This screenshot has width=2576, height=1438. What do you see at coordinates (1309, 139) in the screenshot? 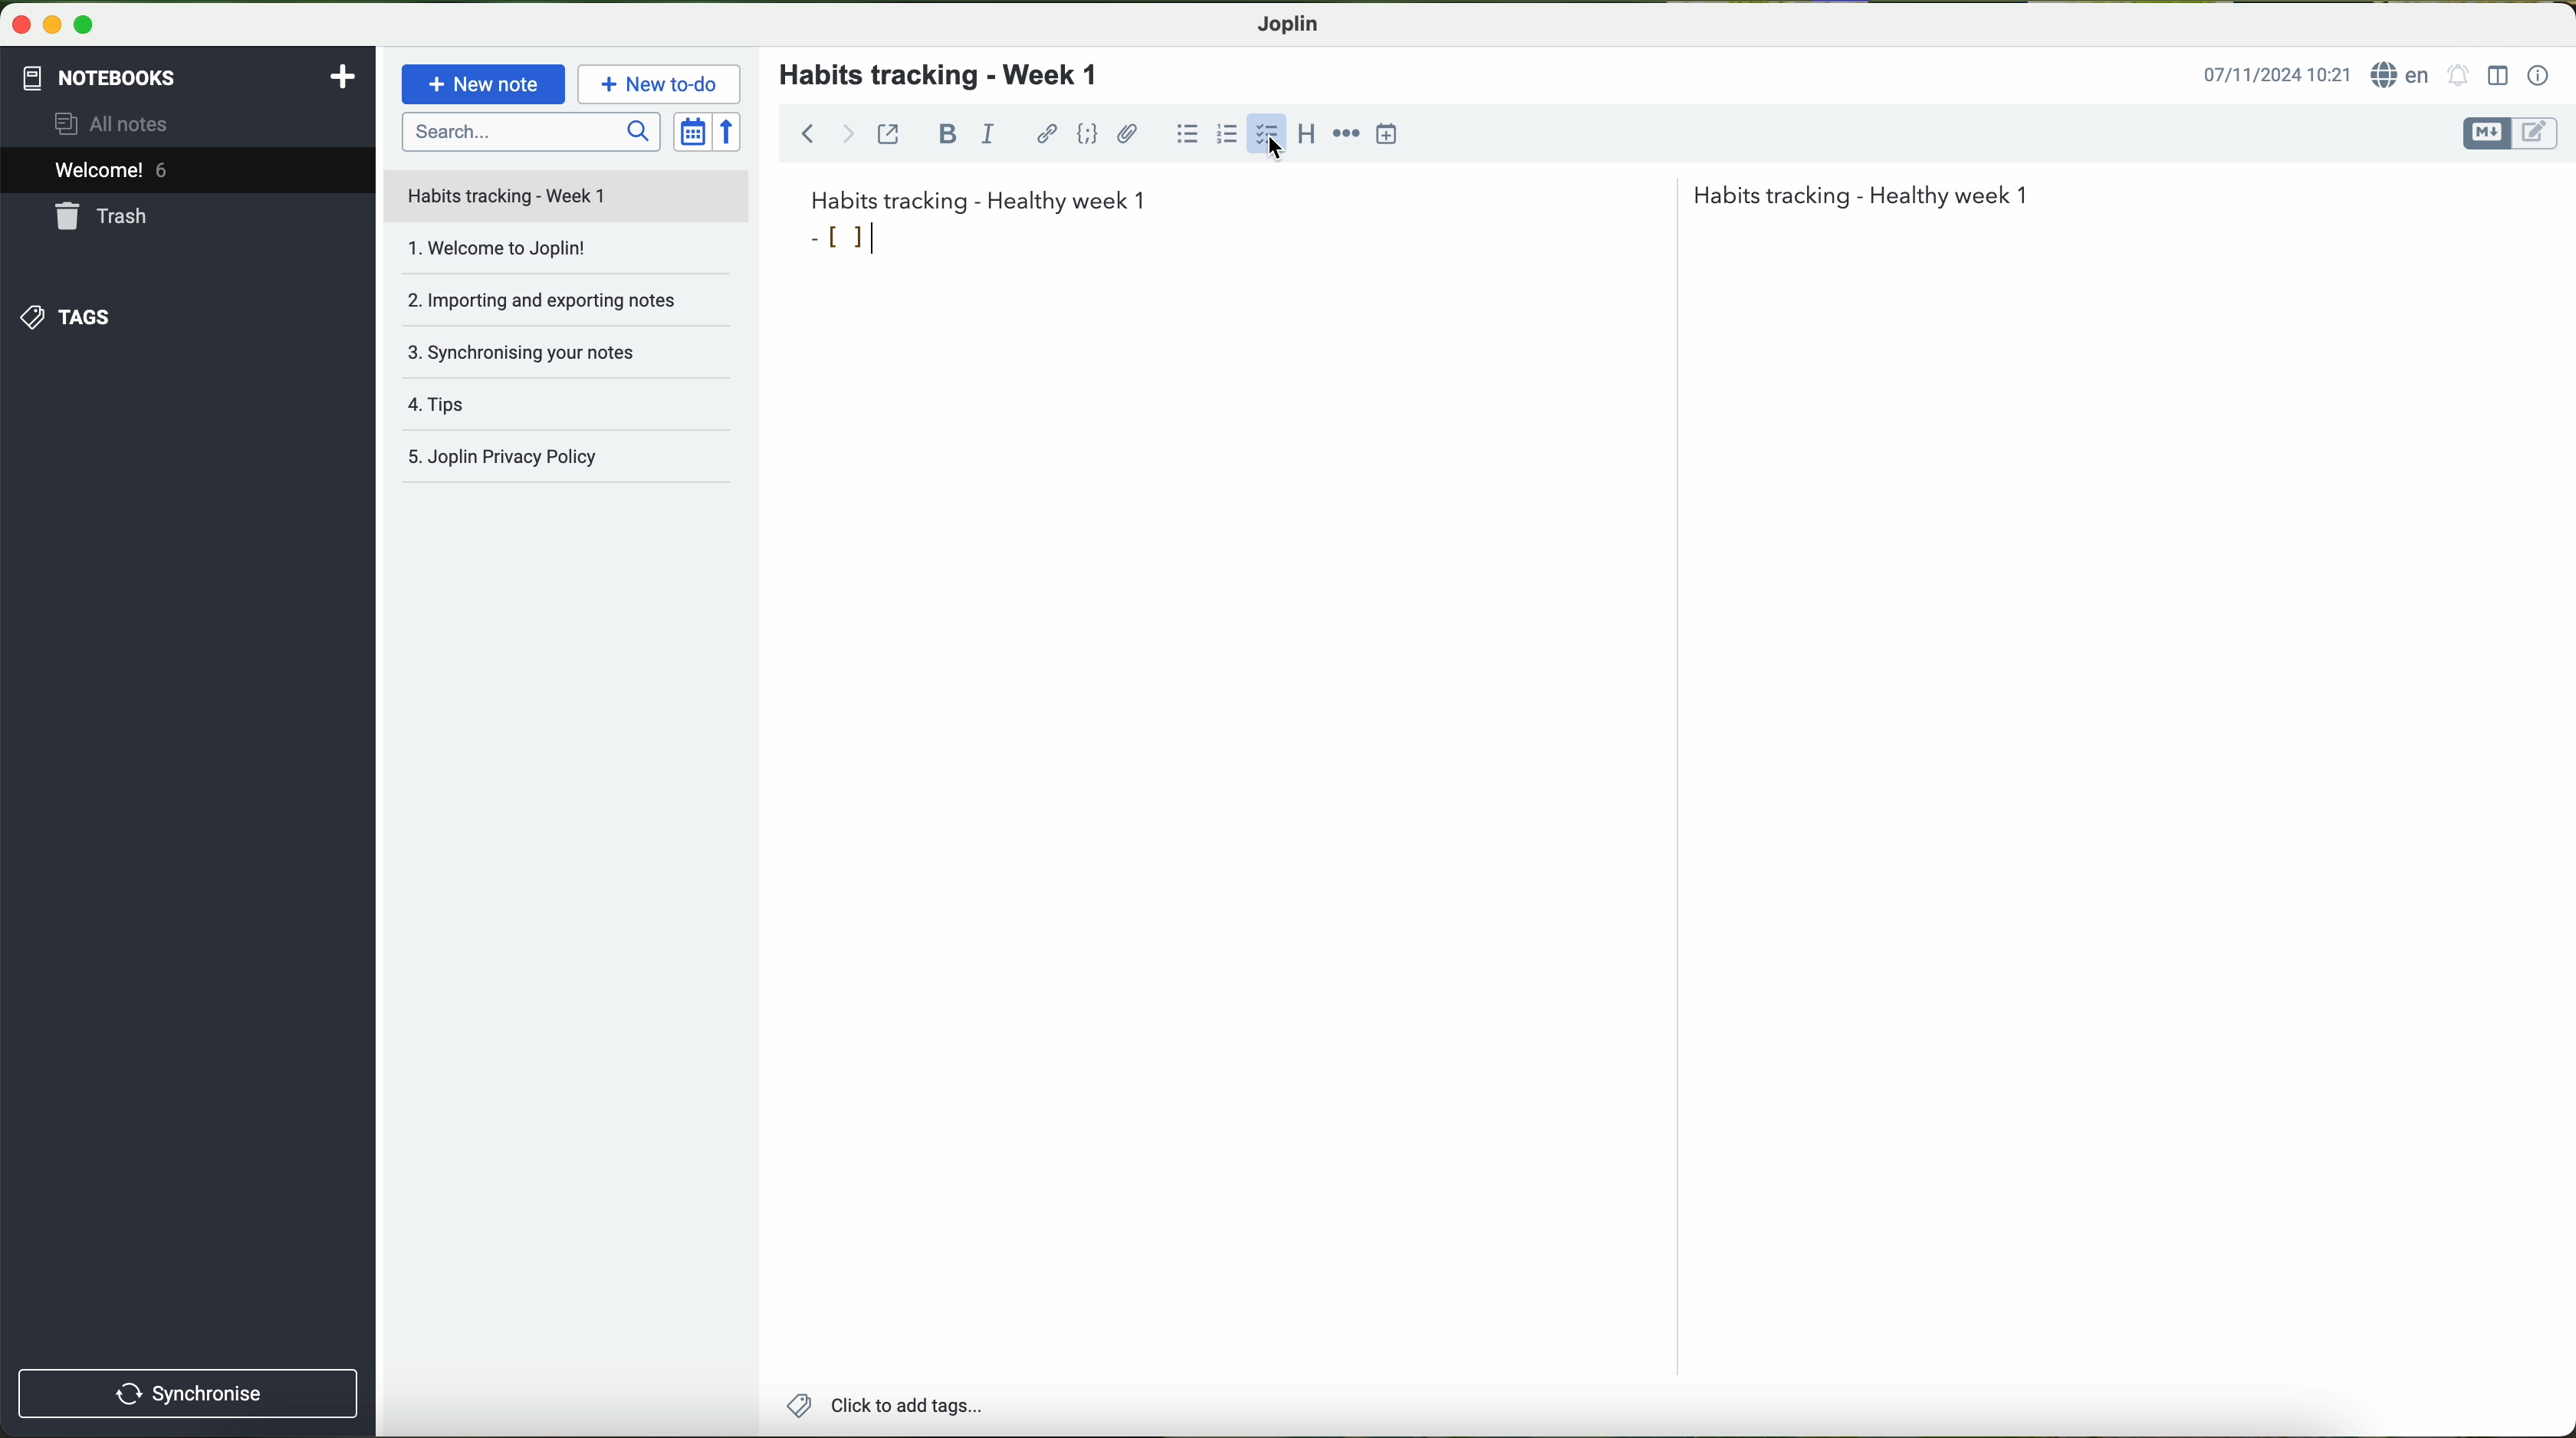
I see `heading` at bounding box center [1309, 139].